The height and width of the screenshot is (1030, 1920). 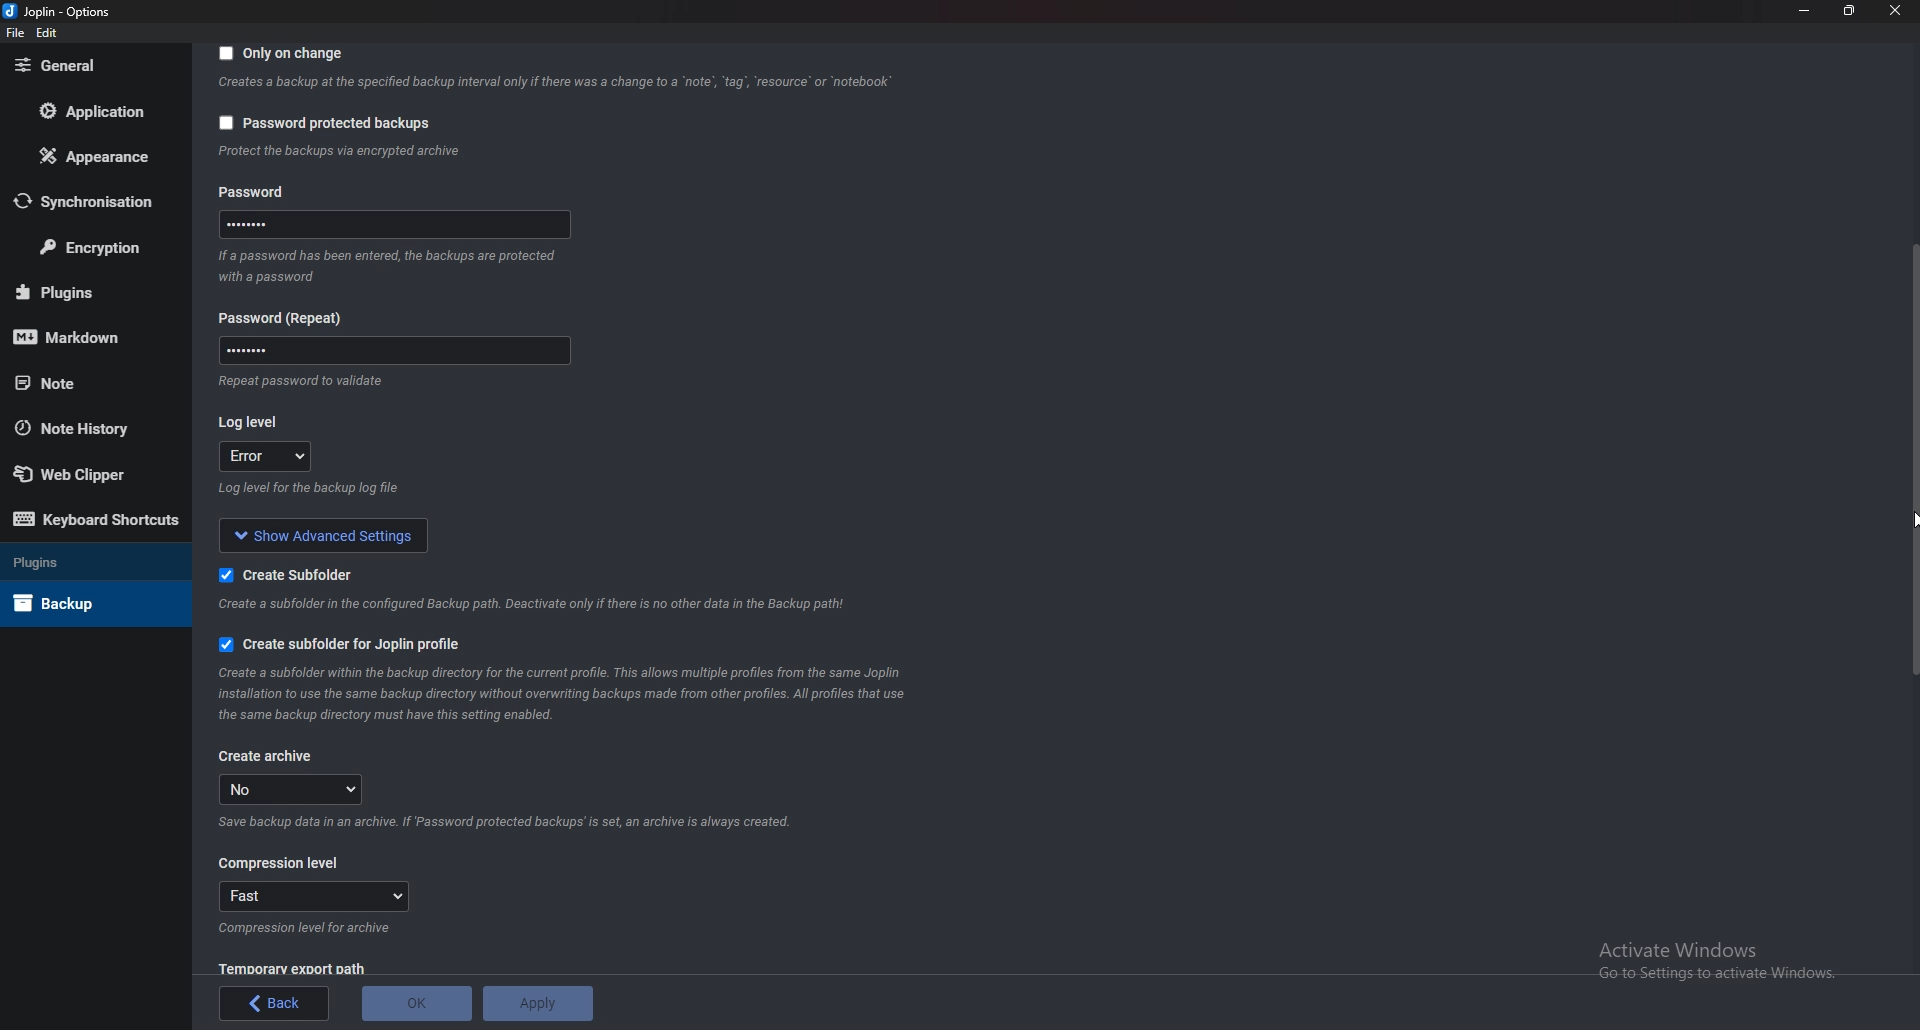 What do you see at coordinates (84, 291) in the screenshot?
I see `plugins` at bounding box center [84, 291].